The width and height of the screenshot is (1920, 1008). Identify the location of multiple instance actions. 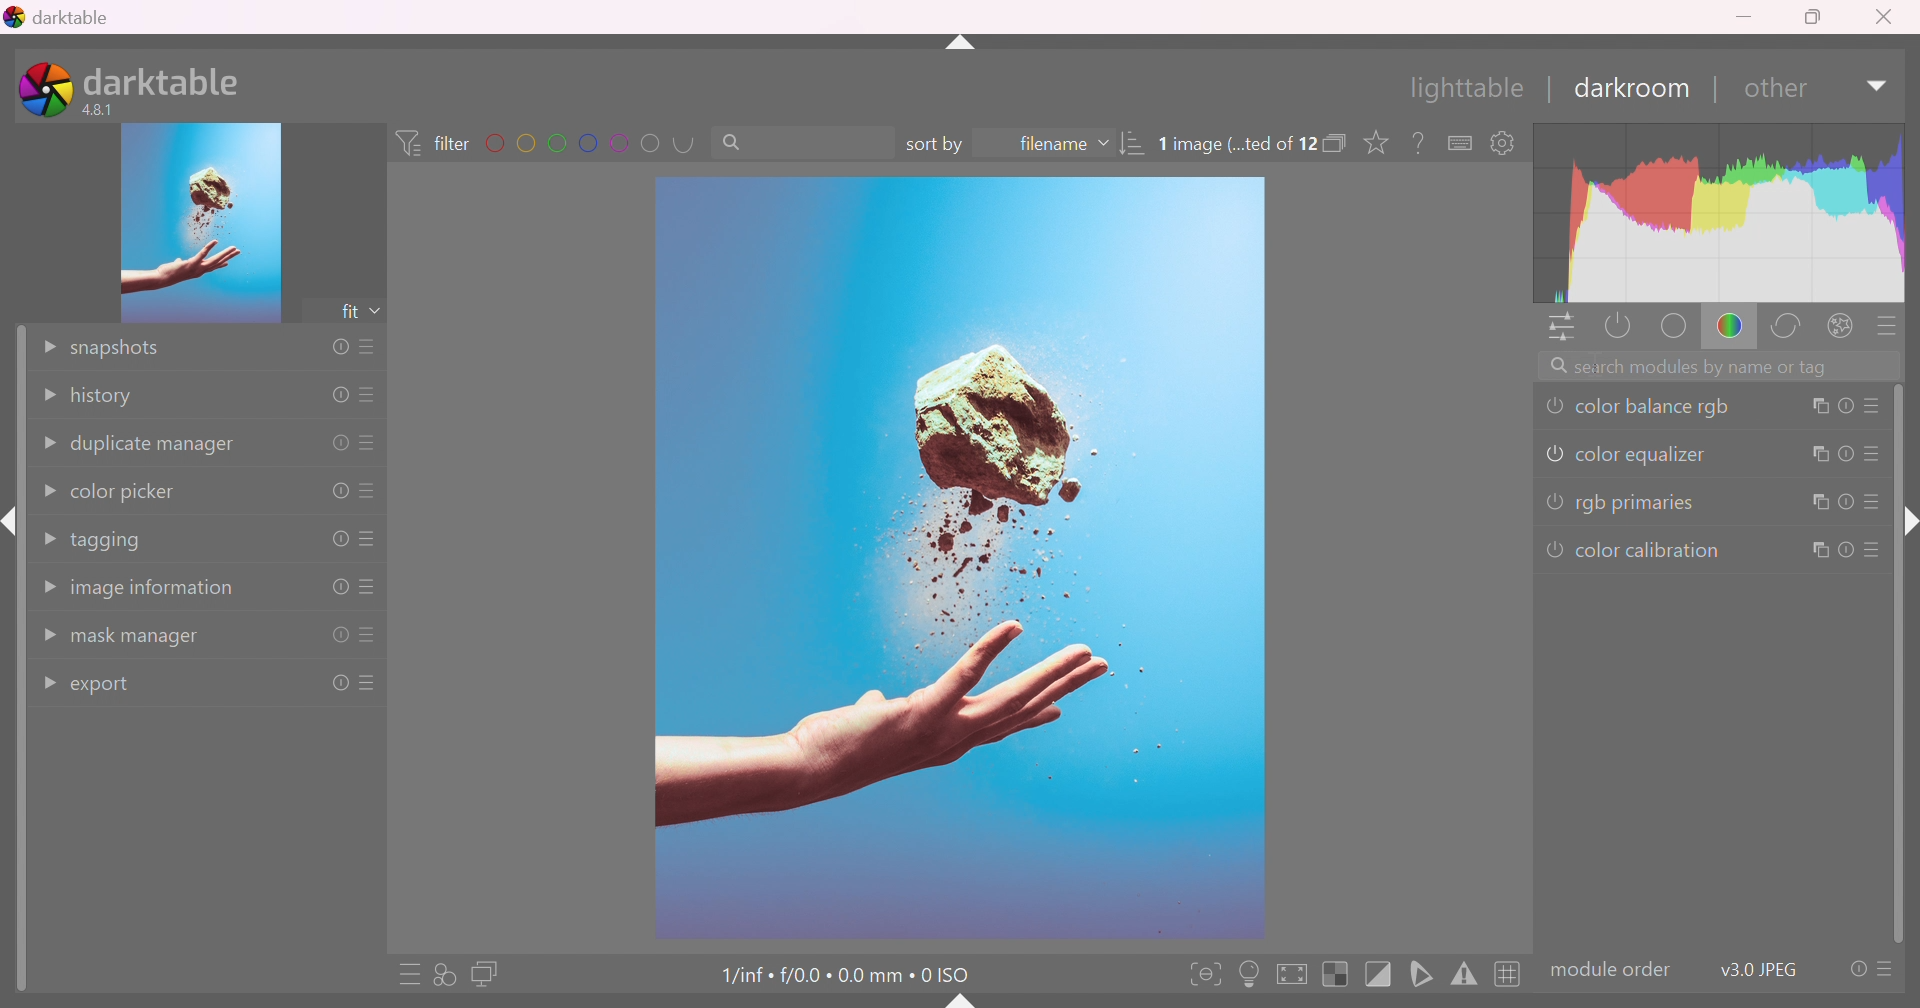
(1816, 502).